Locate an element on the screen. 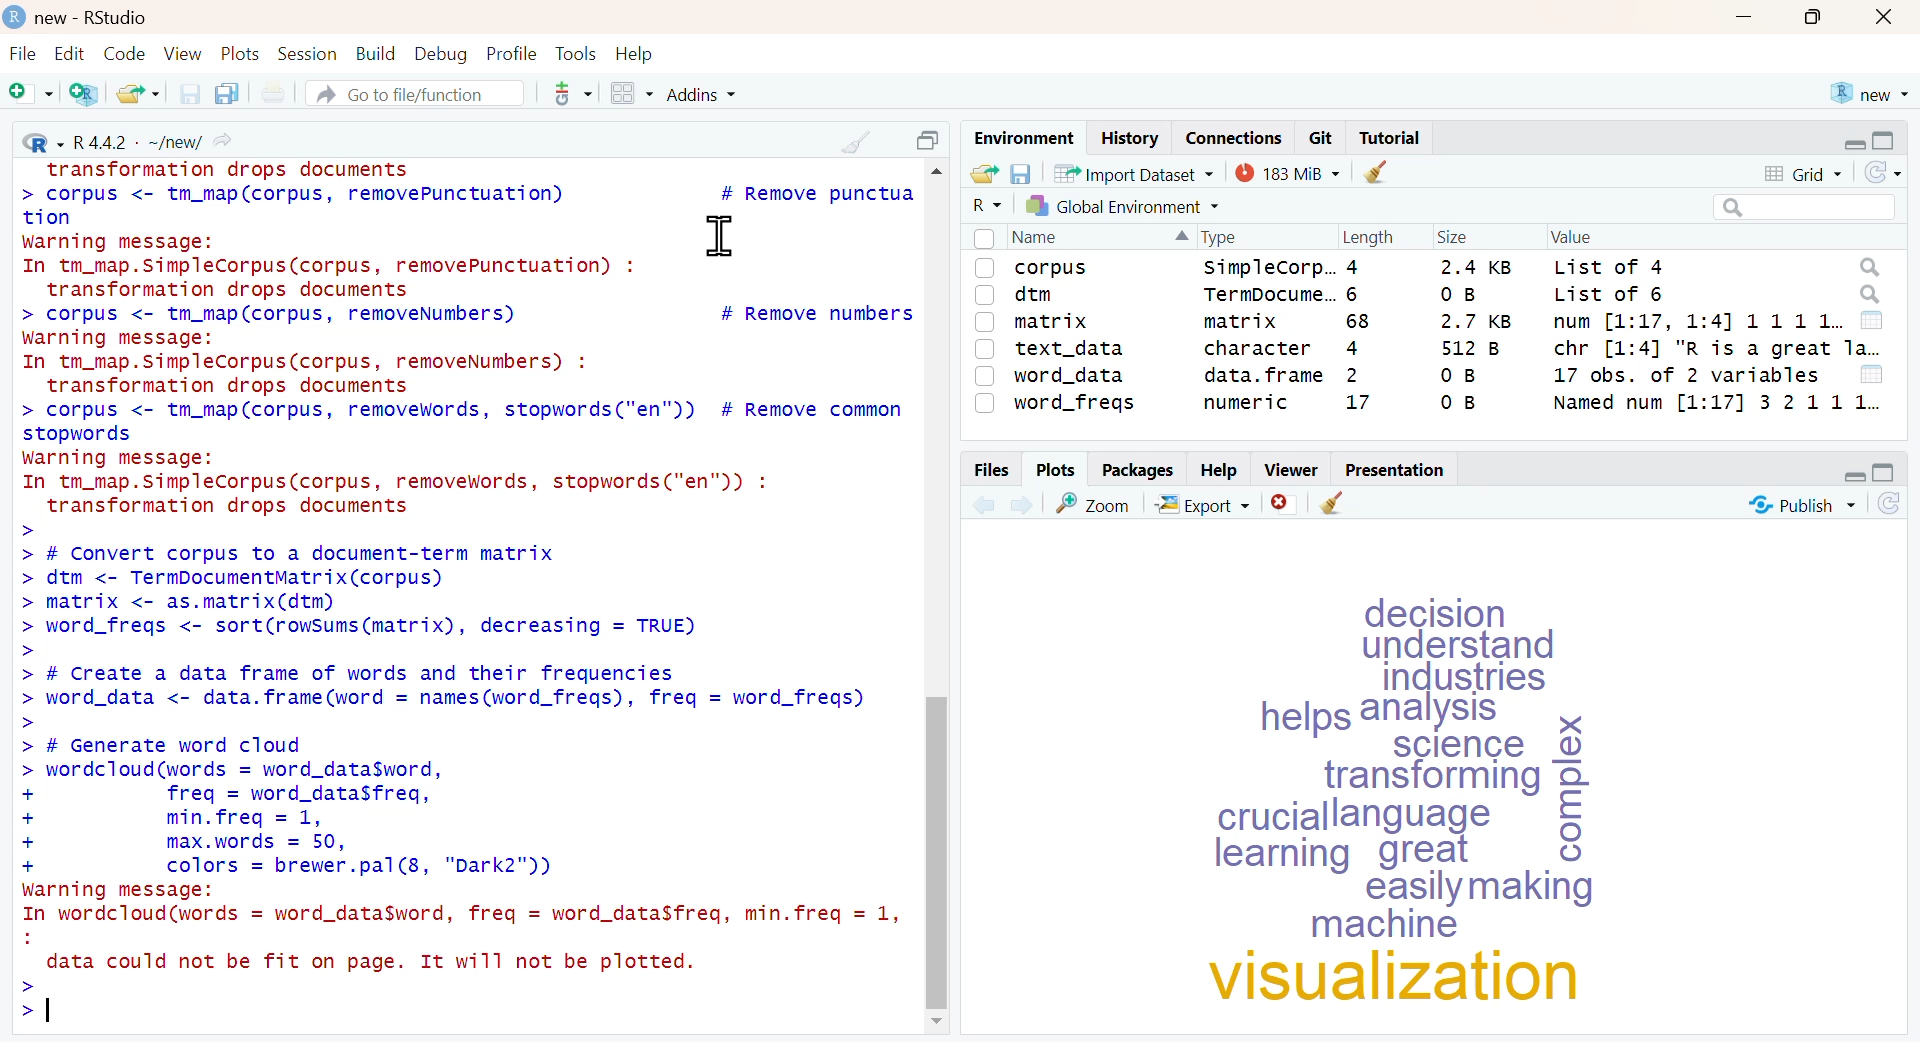 This screenshot has width=1920, height=1042. Viewer is located at coordinates (1293, 470).